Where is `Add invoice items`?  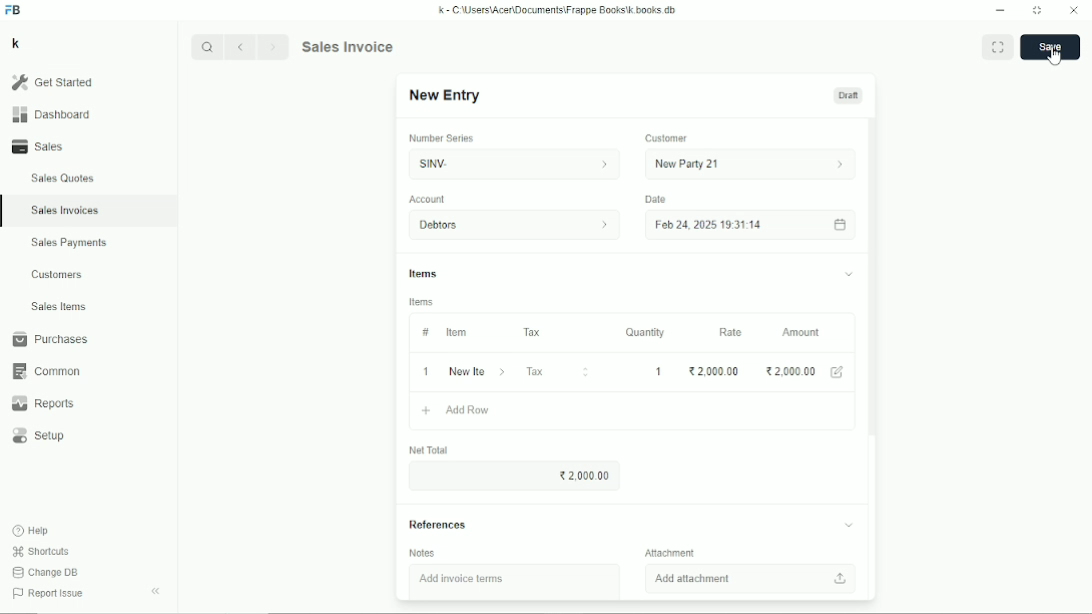 Add invoice items is located at coordinates (459, 578).